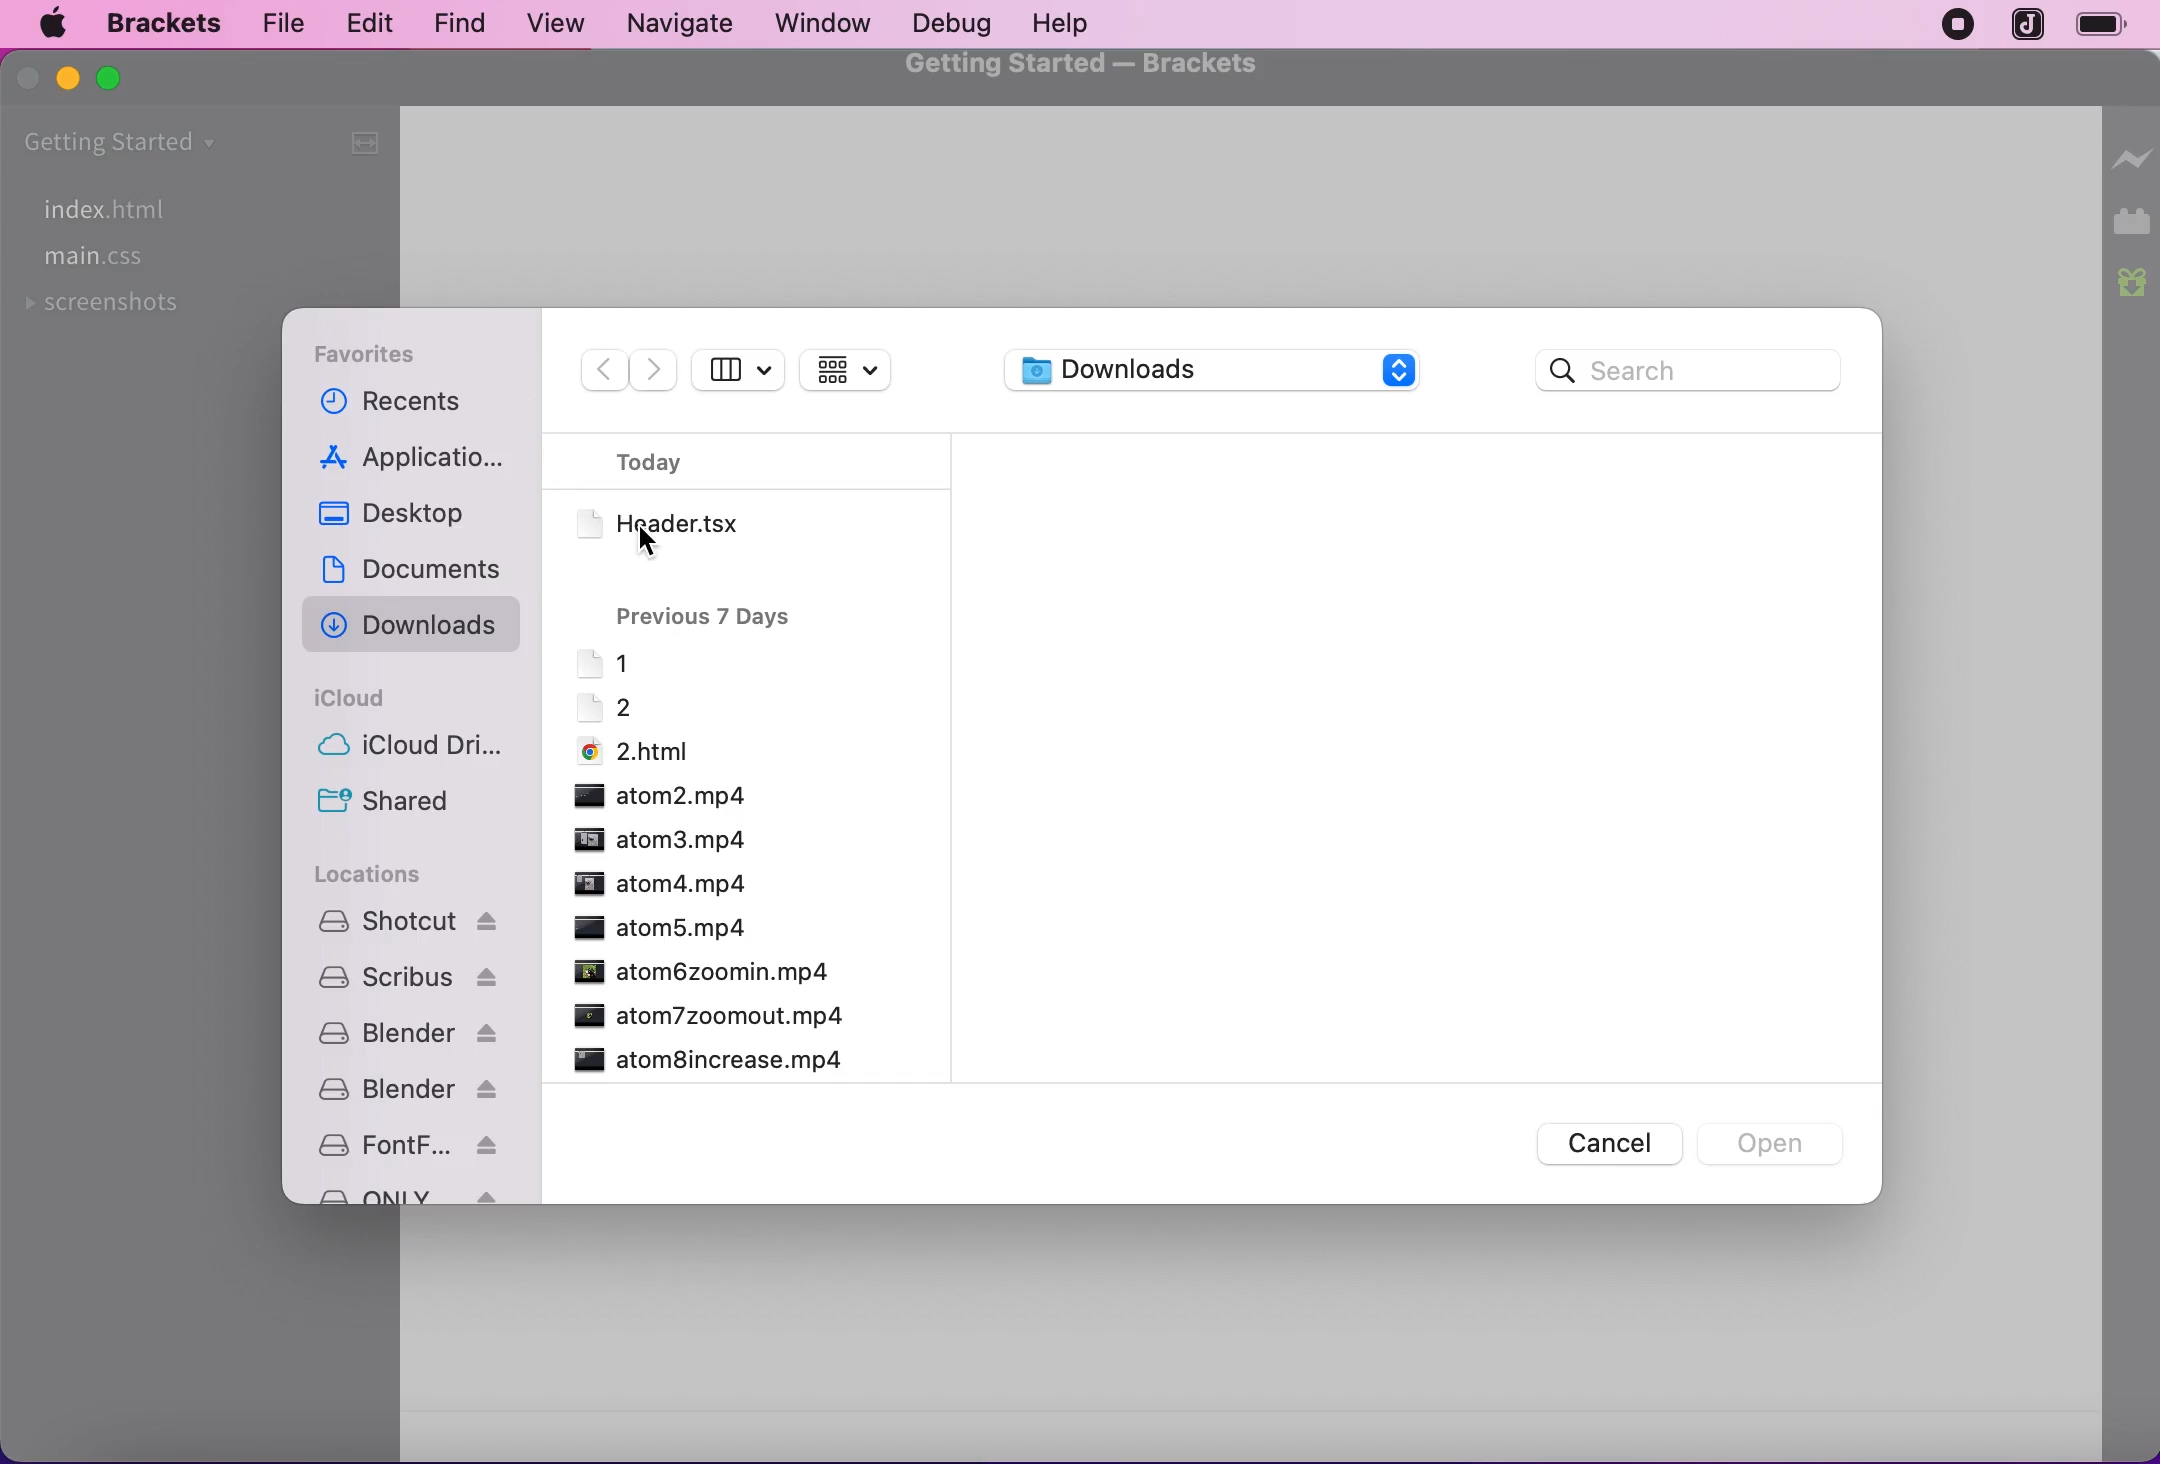  What do you see at coordinates (408, 1090) in the screenshot?
I see `blender` at bounding box center [408, 1090].